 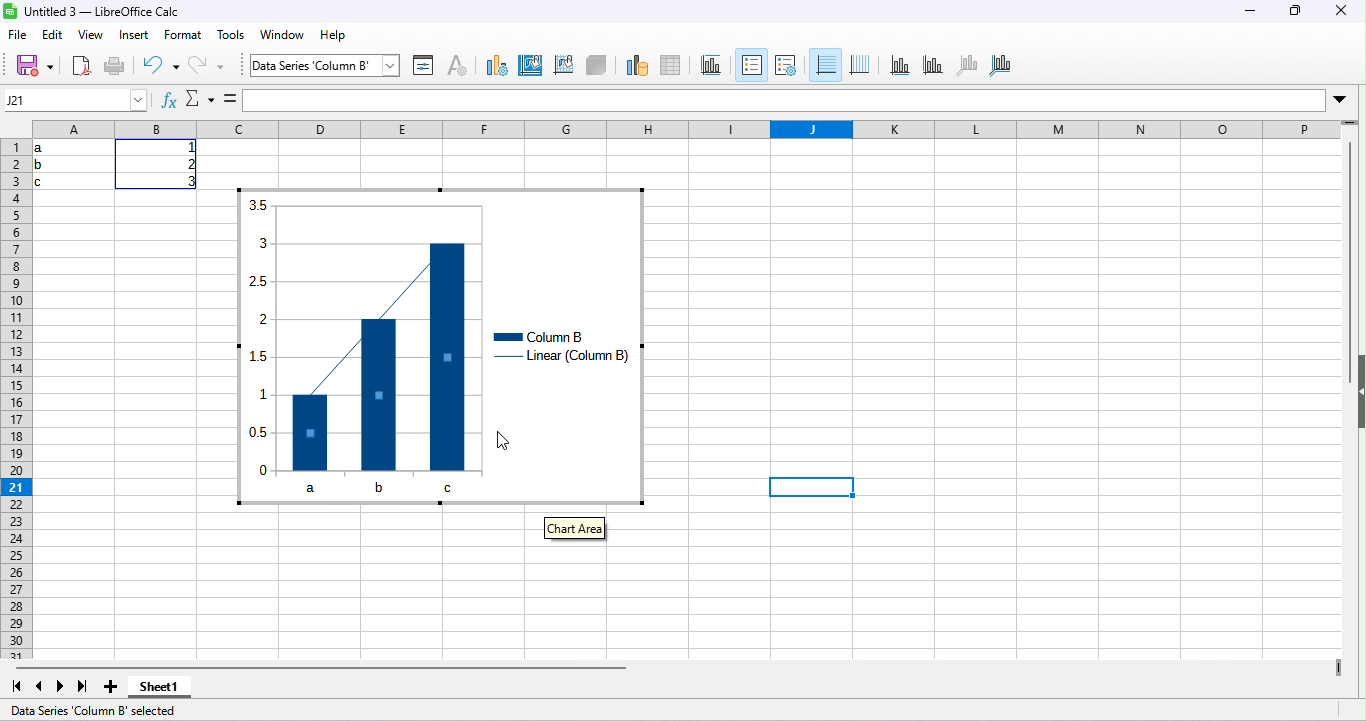 I want to click on data table , so click(x=675, y=63).